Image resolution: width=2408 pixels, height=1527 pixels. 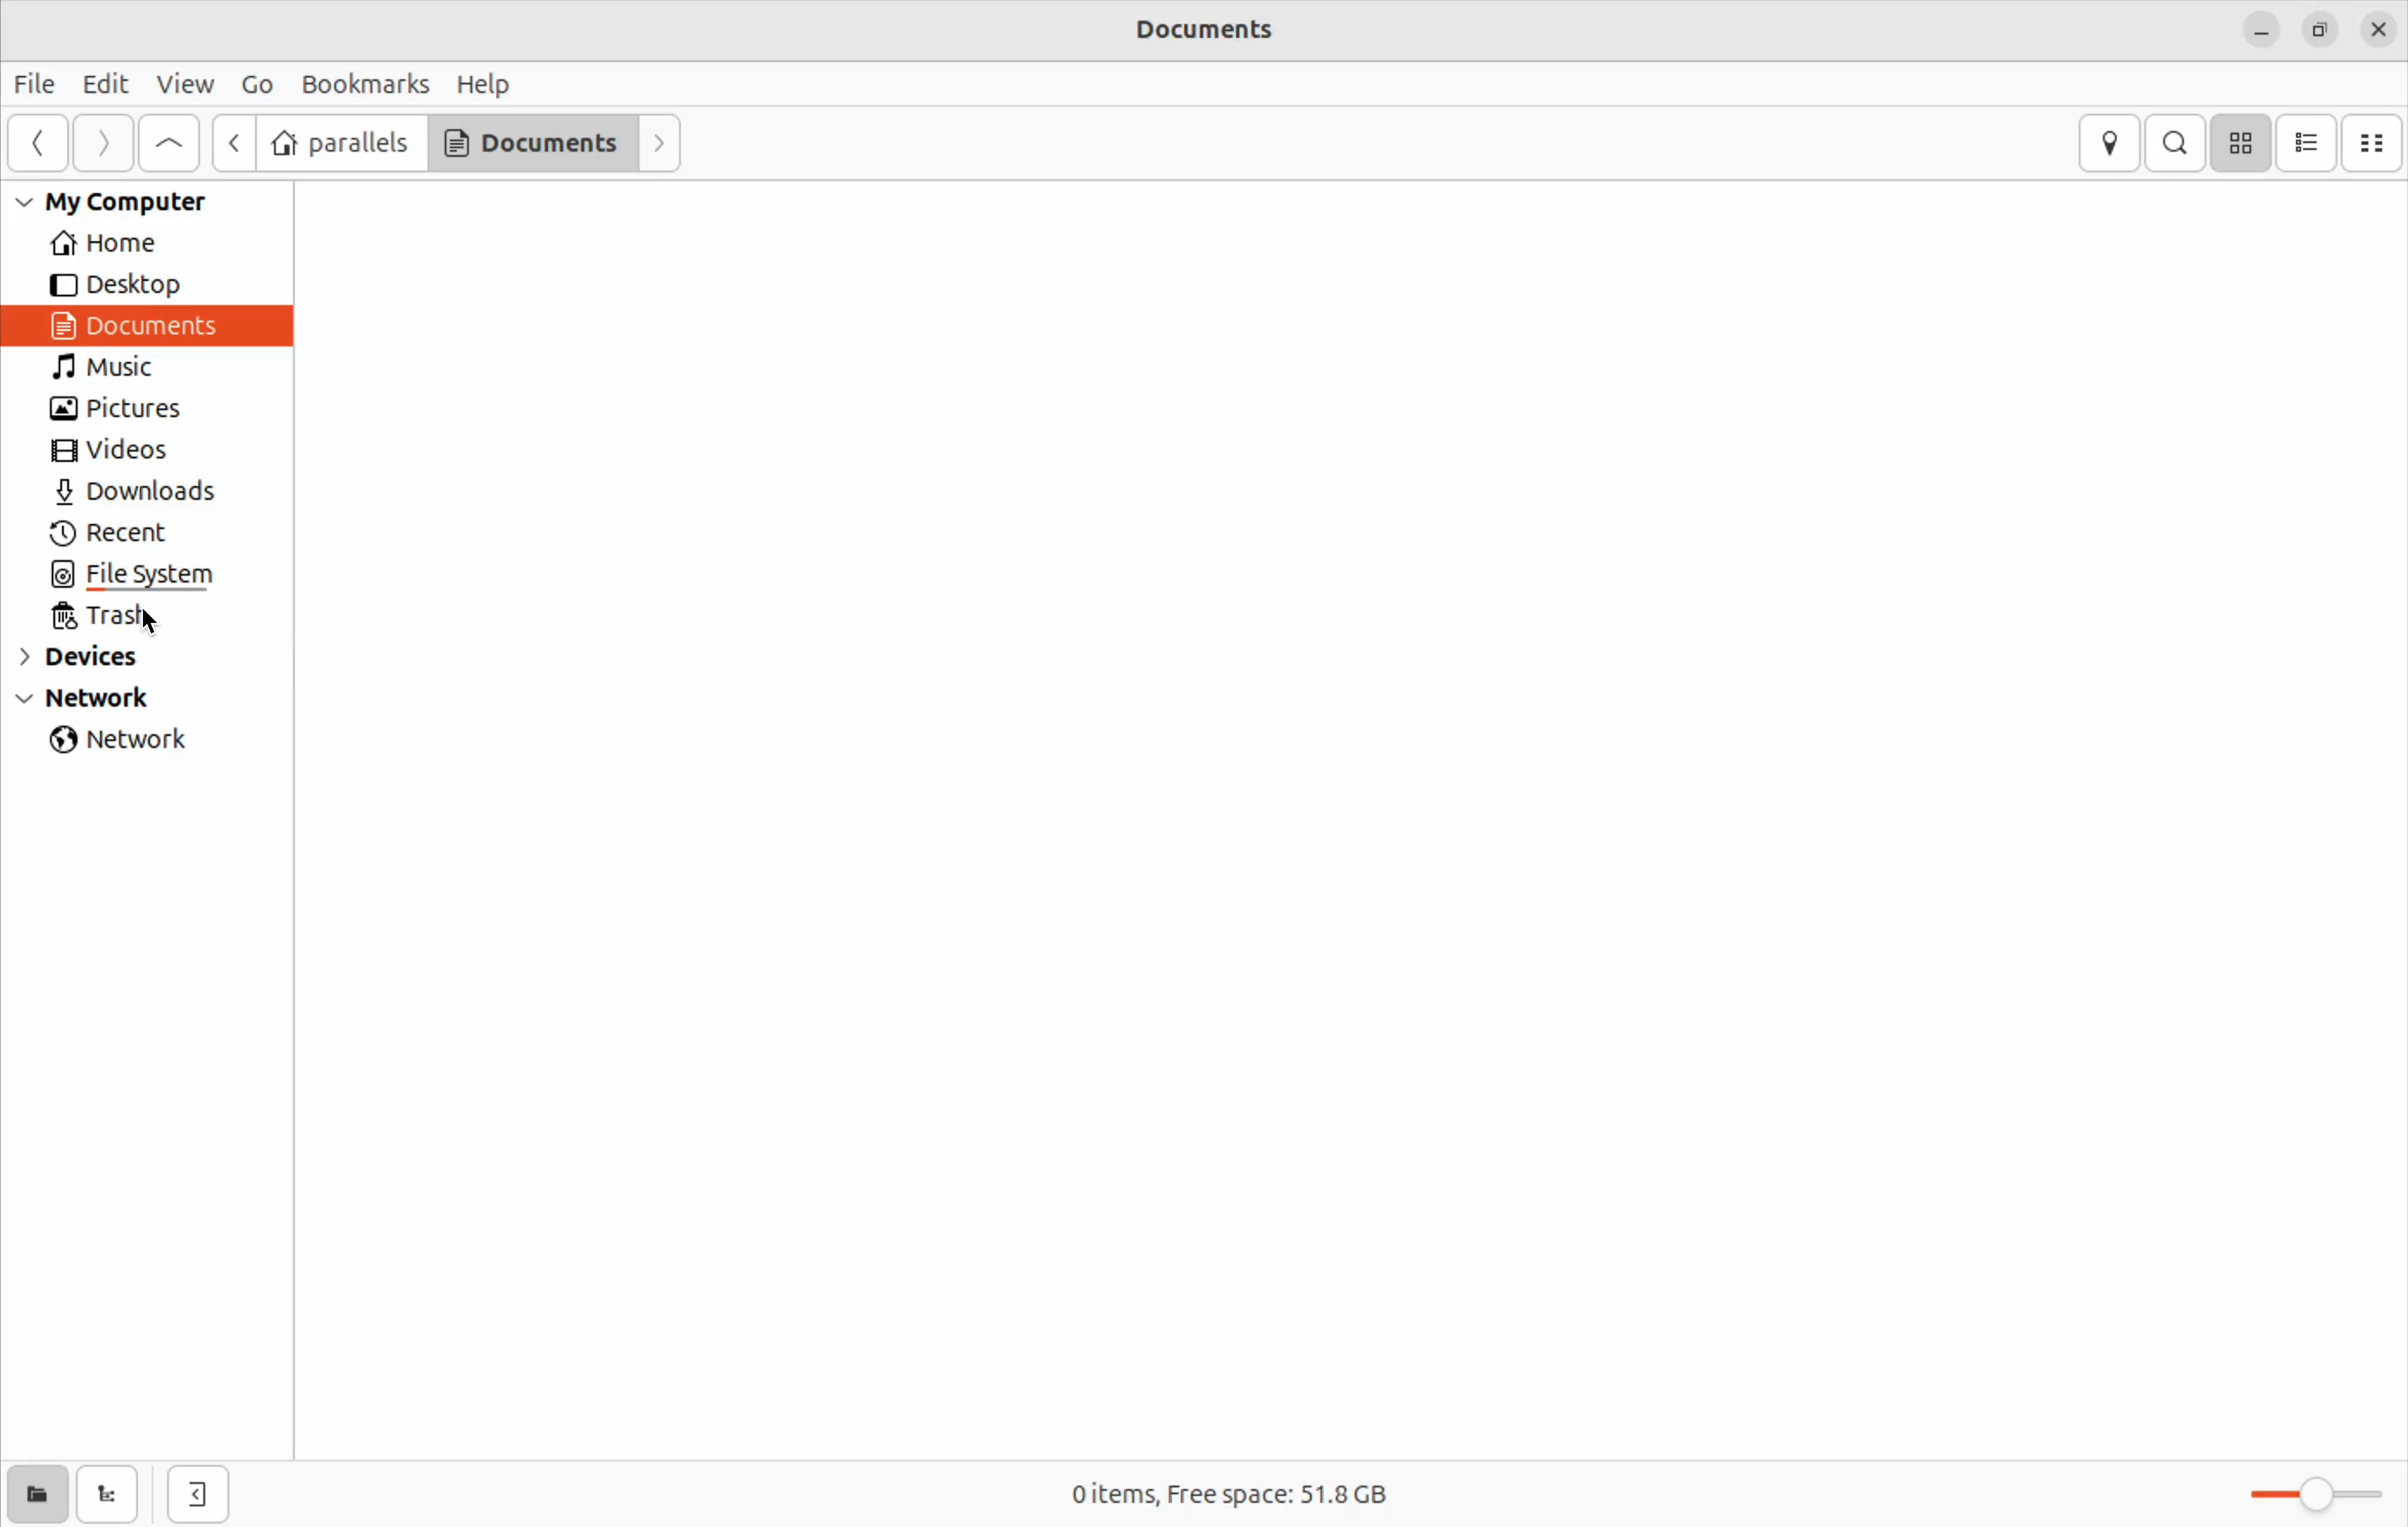 What do you see at coordinates (127, 410) in the screenshot?
I see `pictures` at bounding box center [127, 410].